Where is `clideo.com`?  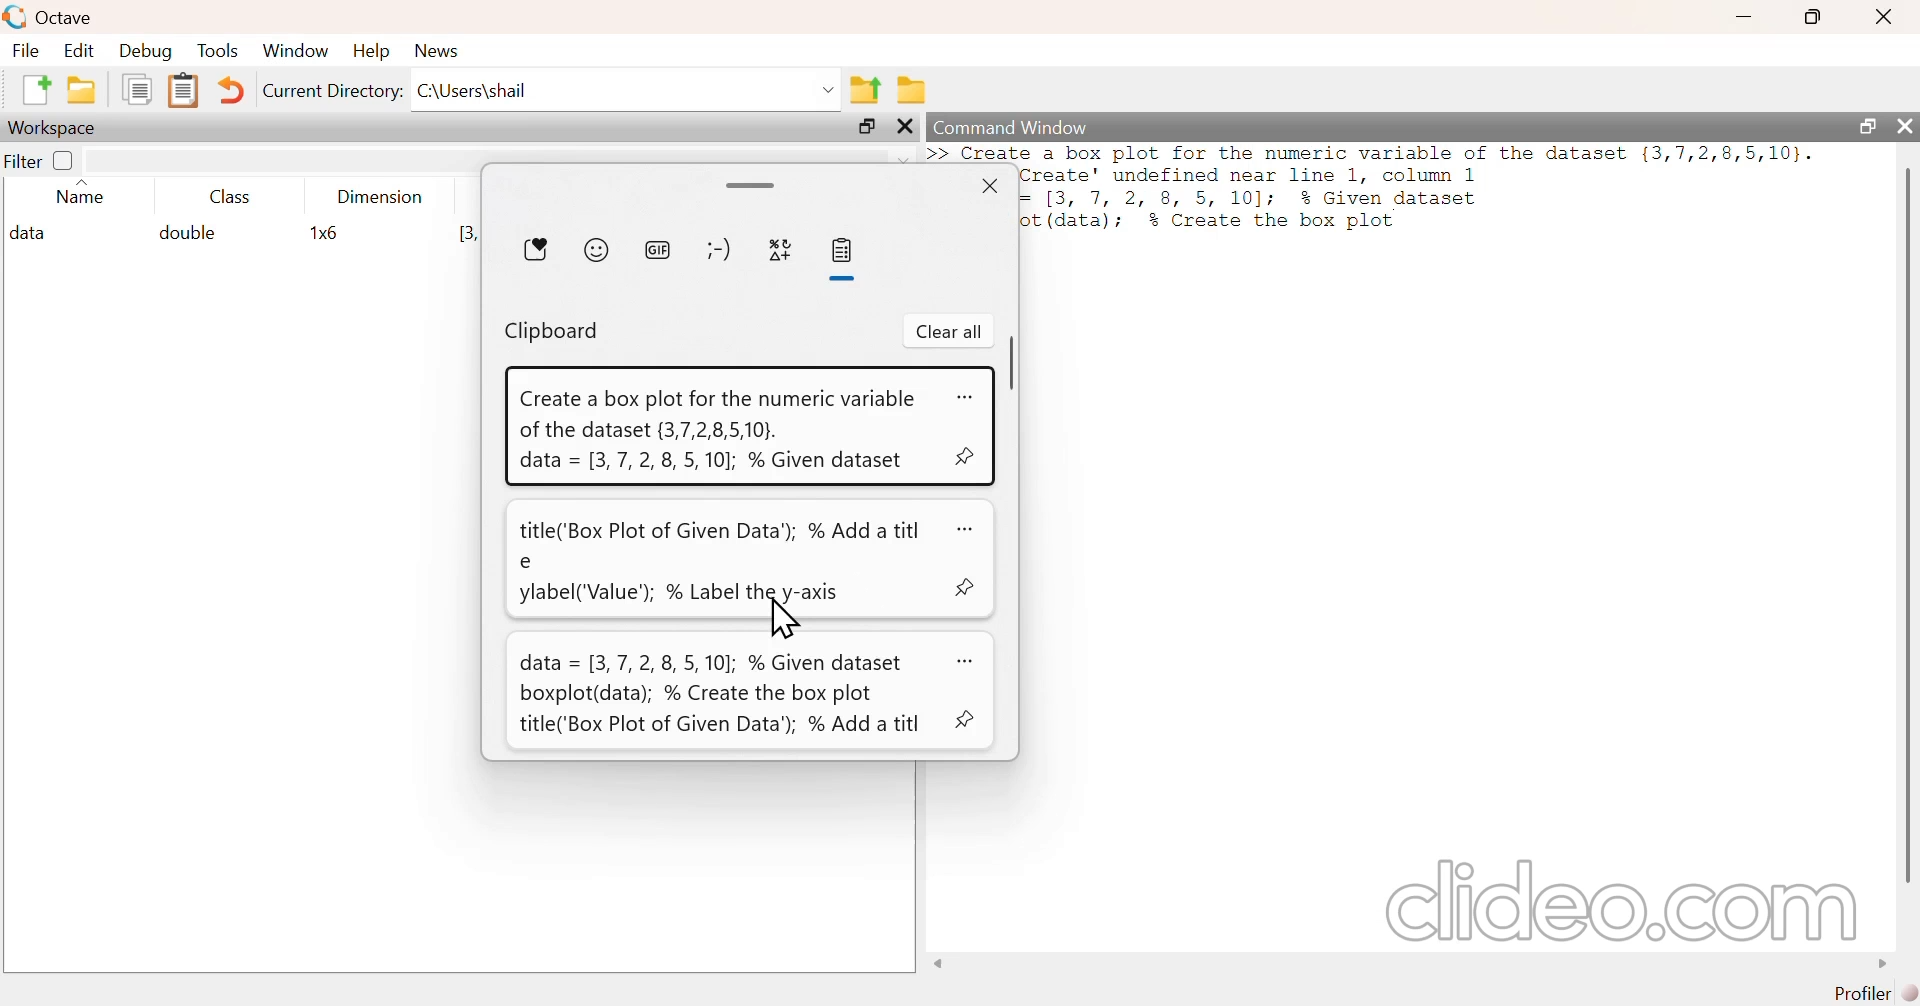
clideo.com is located at coordinates (1611, 901).